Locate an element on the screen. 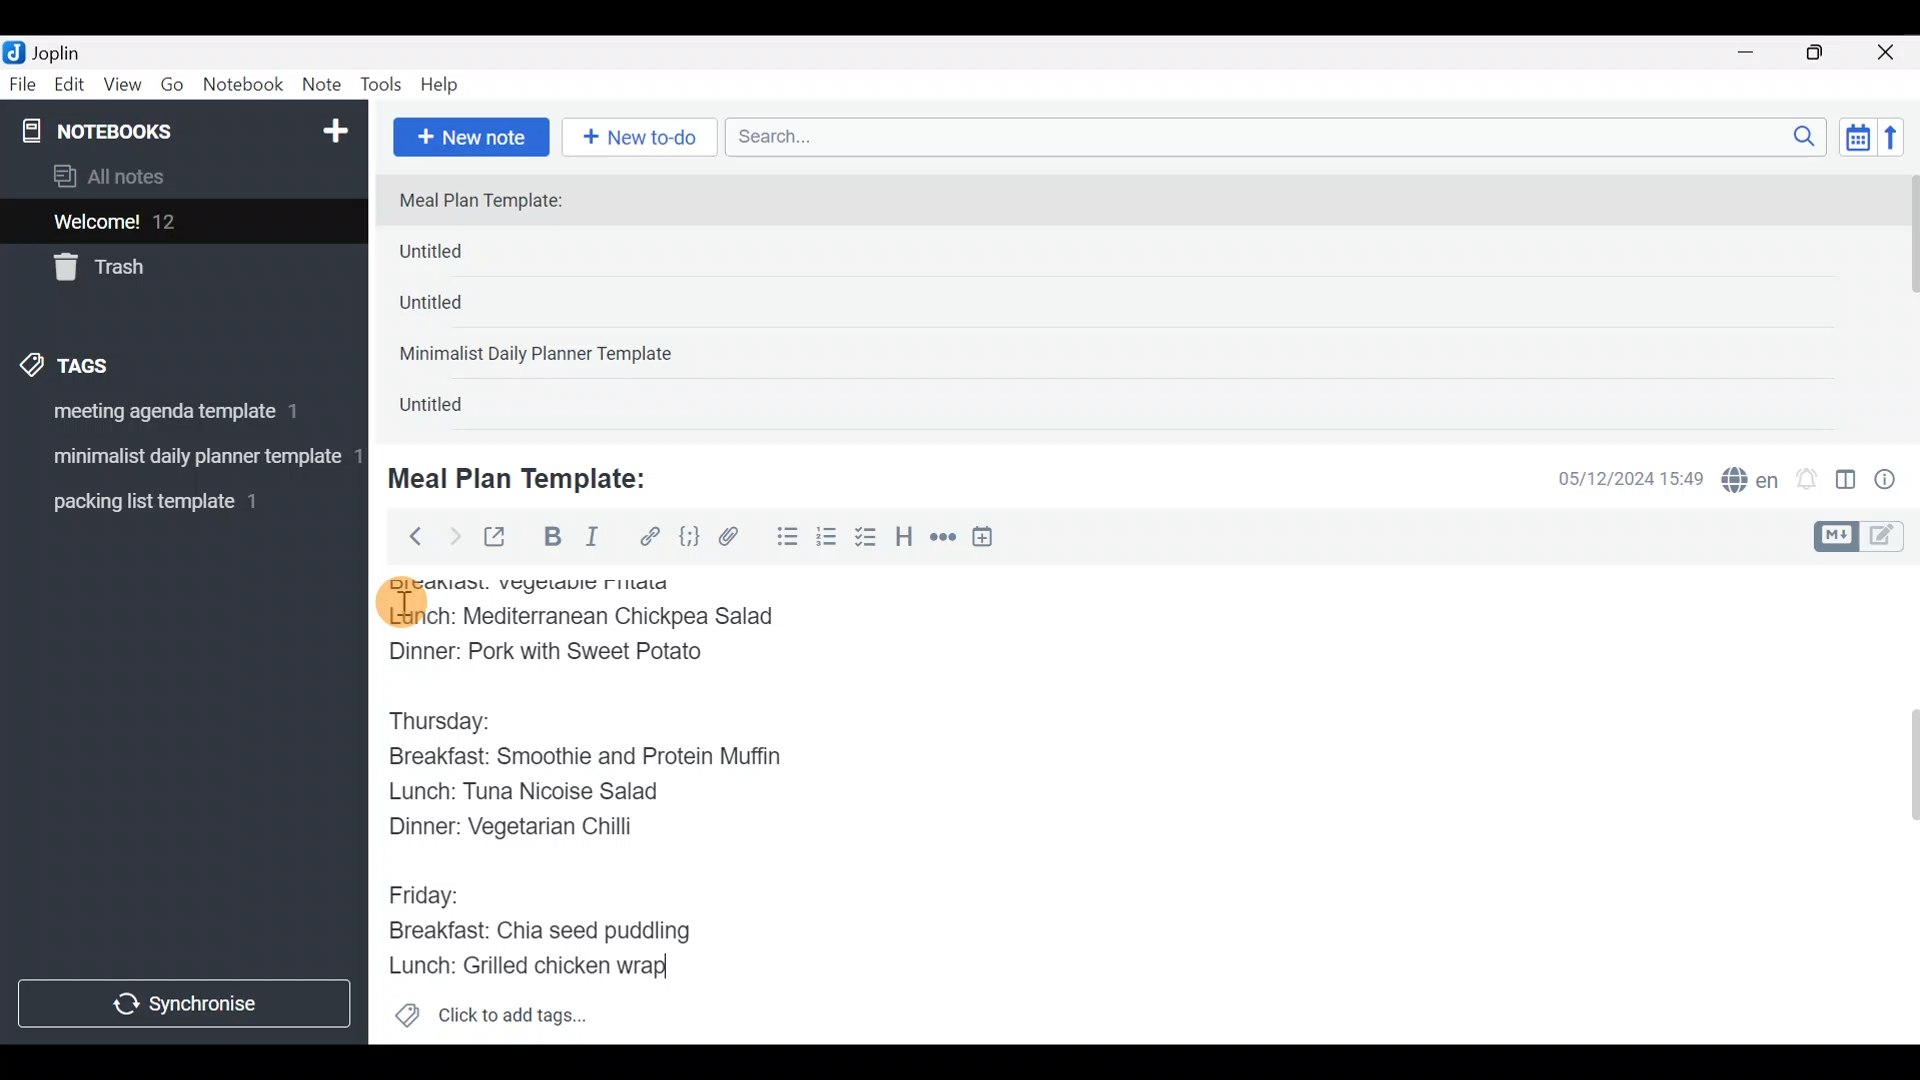 The width and height of the screenshot is (1920, 1080). Untitled is located at coordinates (454, 409).